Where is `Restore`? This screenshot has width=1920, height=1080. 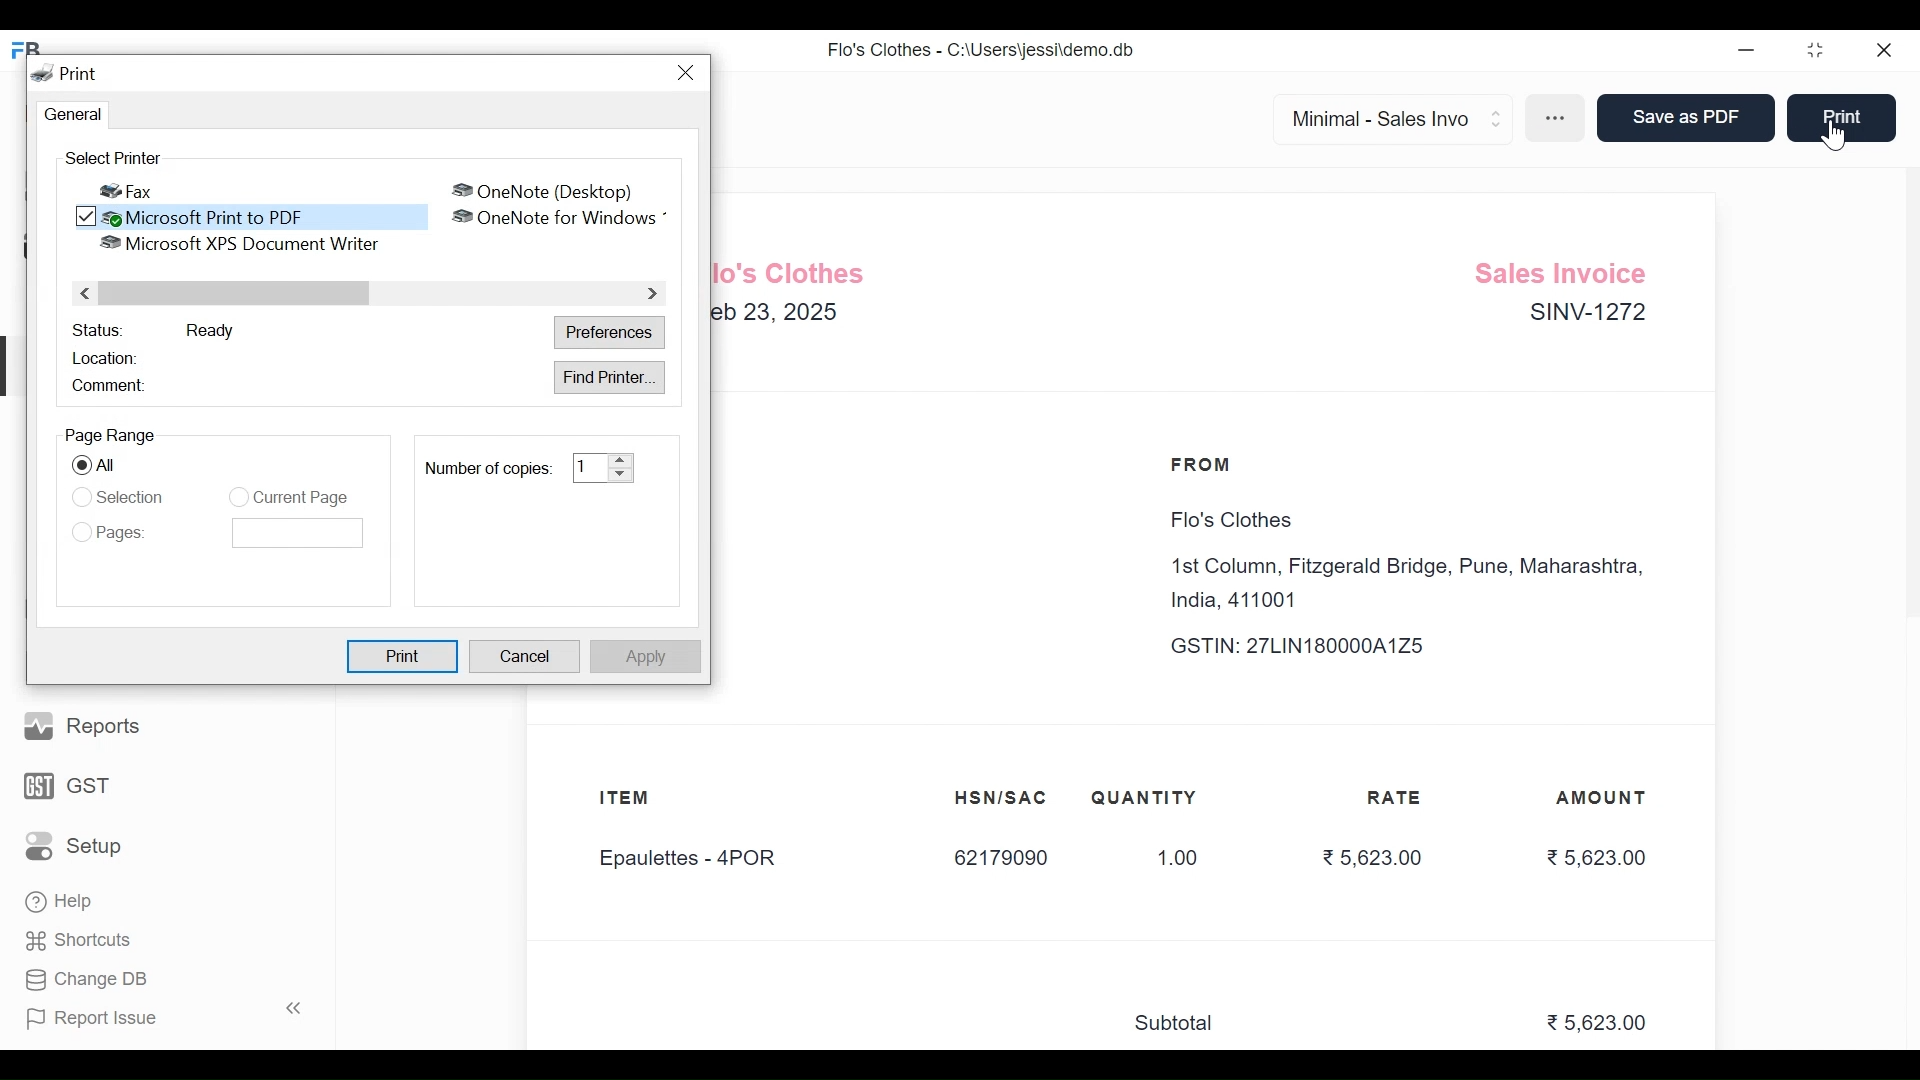
Restore is located at coordinates (1818, 52).